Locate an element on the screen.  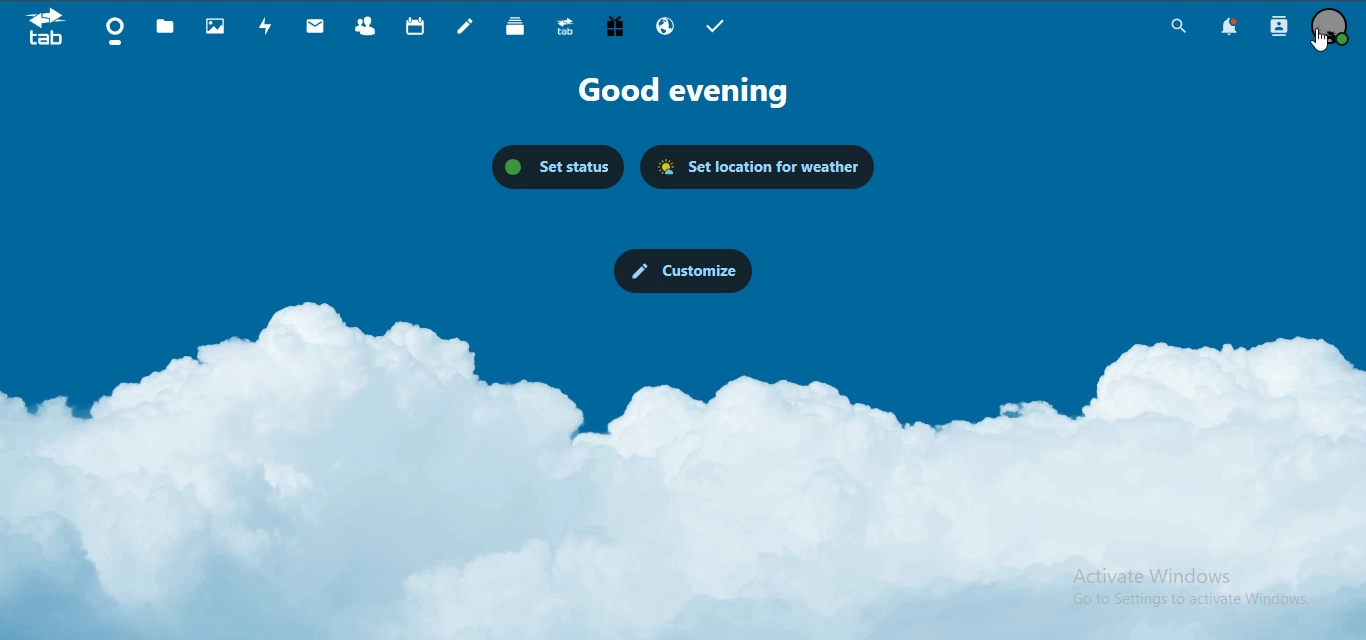
customize is located at coordinates (682, 272).